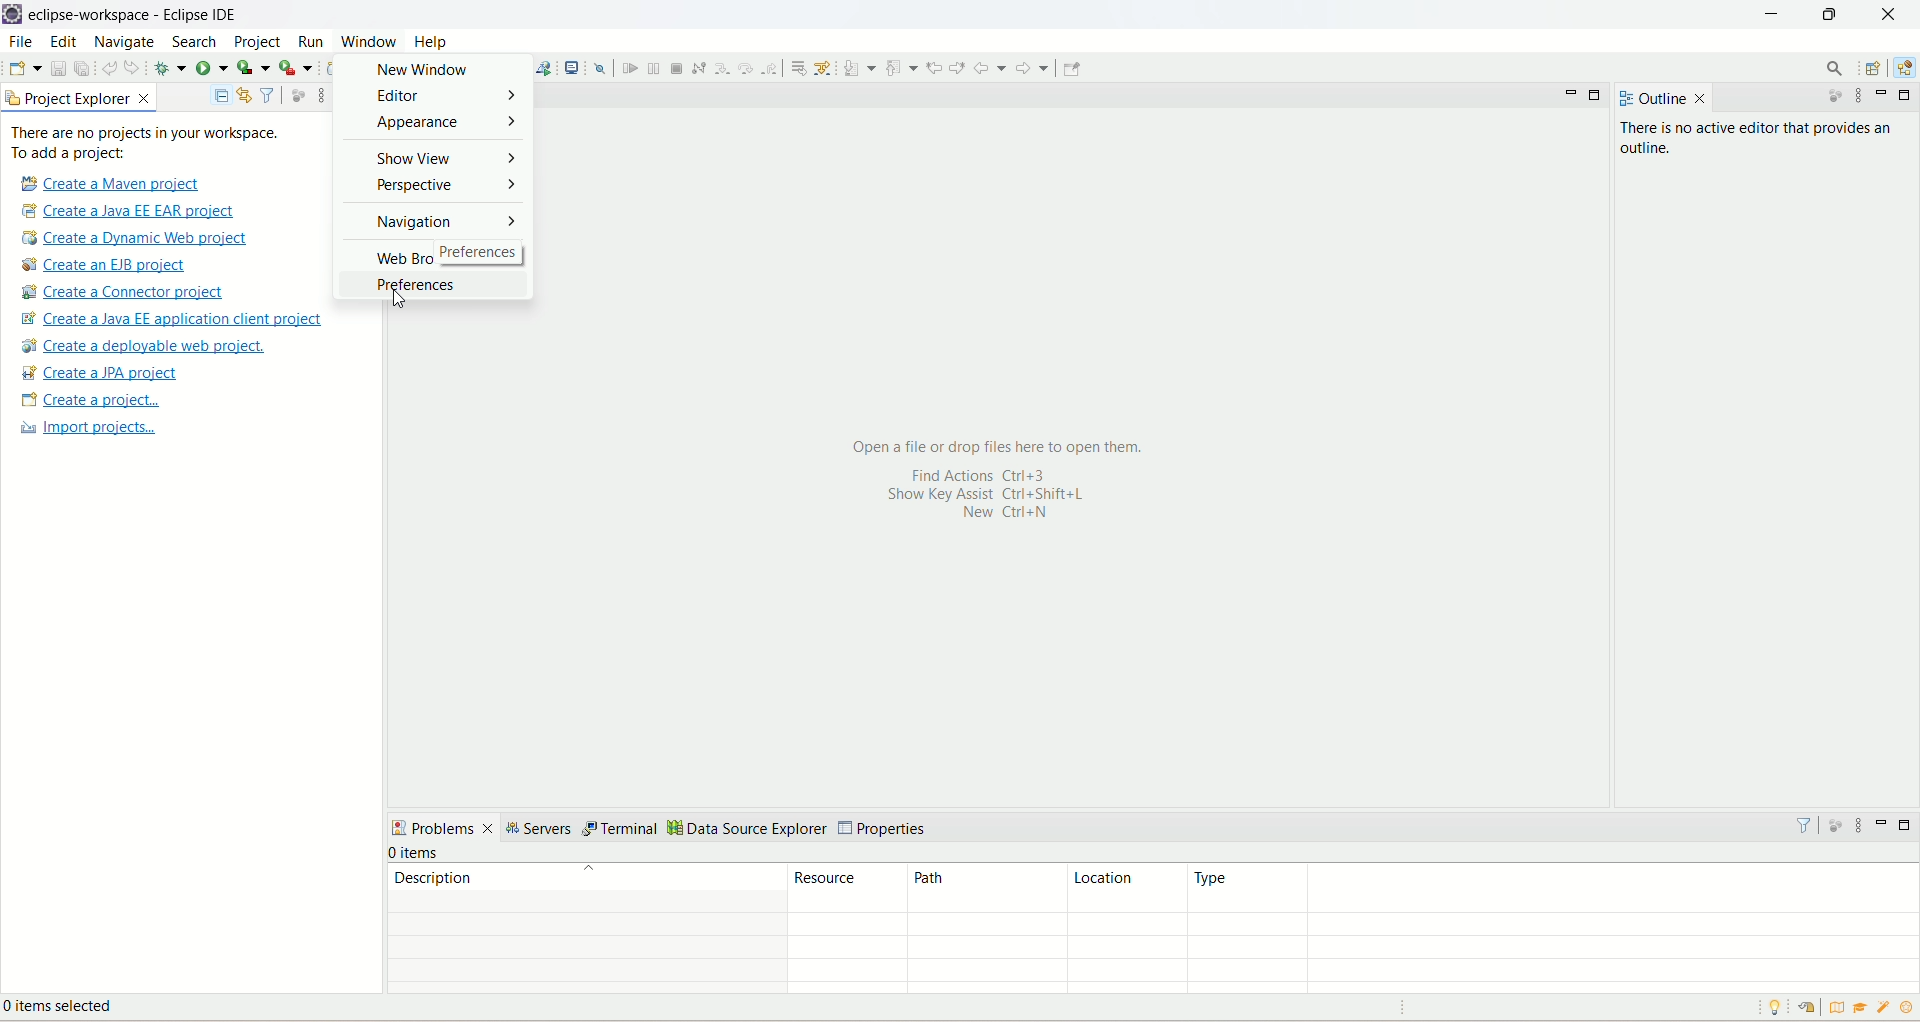 The height and width of the screenshot is (1022, 1920). I want to click on Show Key Assist Ctrl+Shift+L, so click(1007, 495).